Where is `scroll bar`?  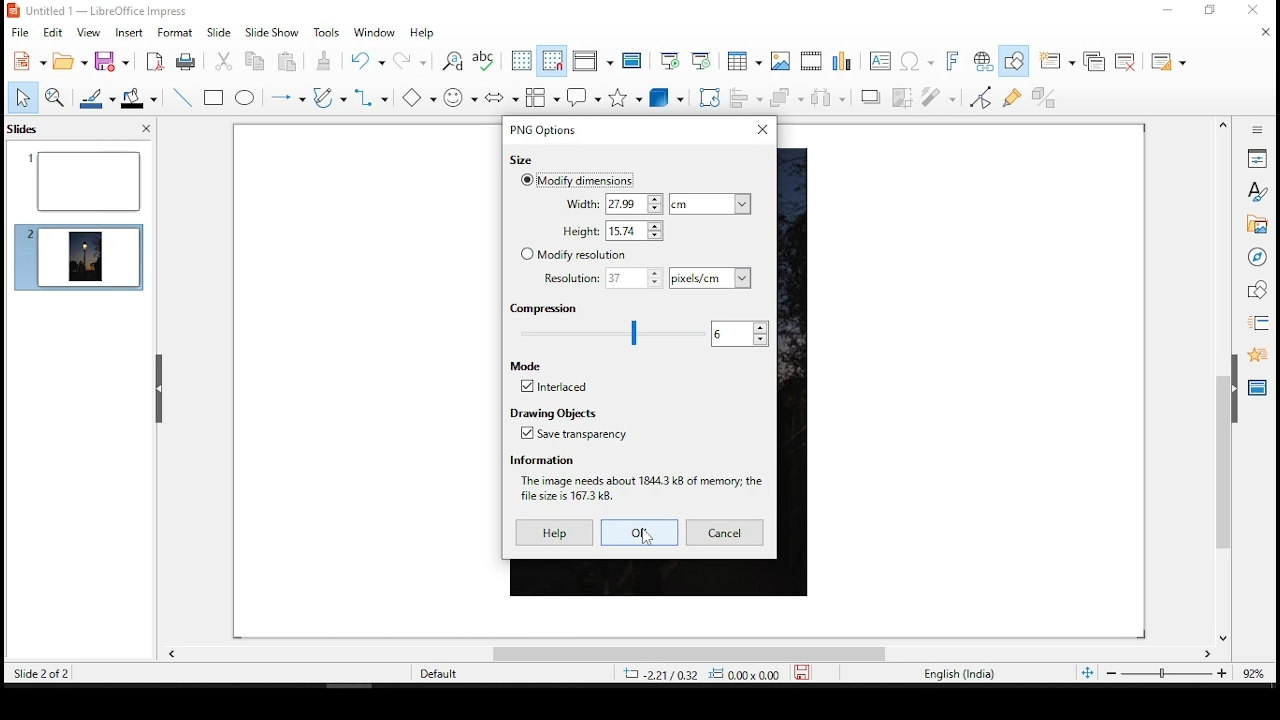
scroll bar is located at coordinates (1223, 381).